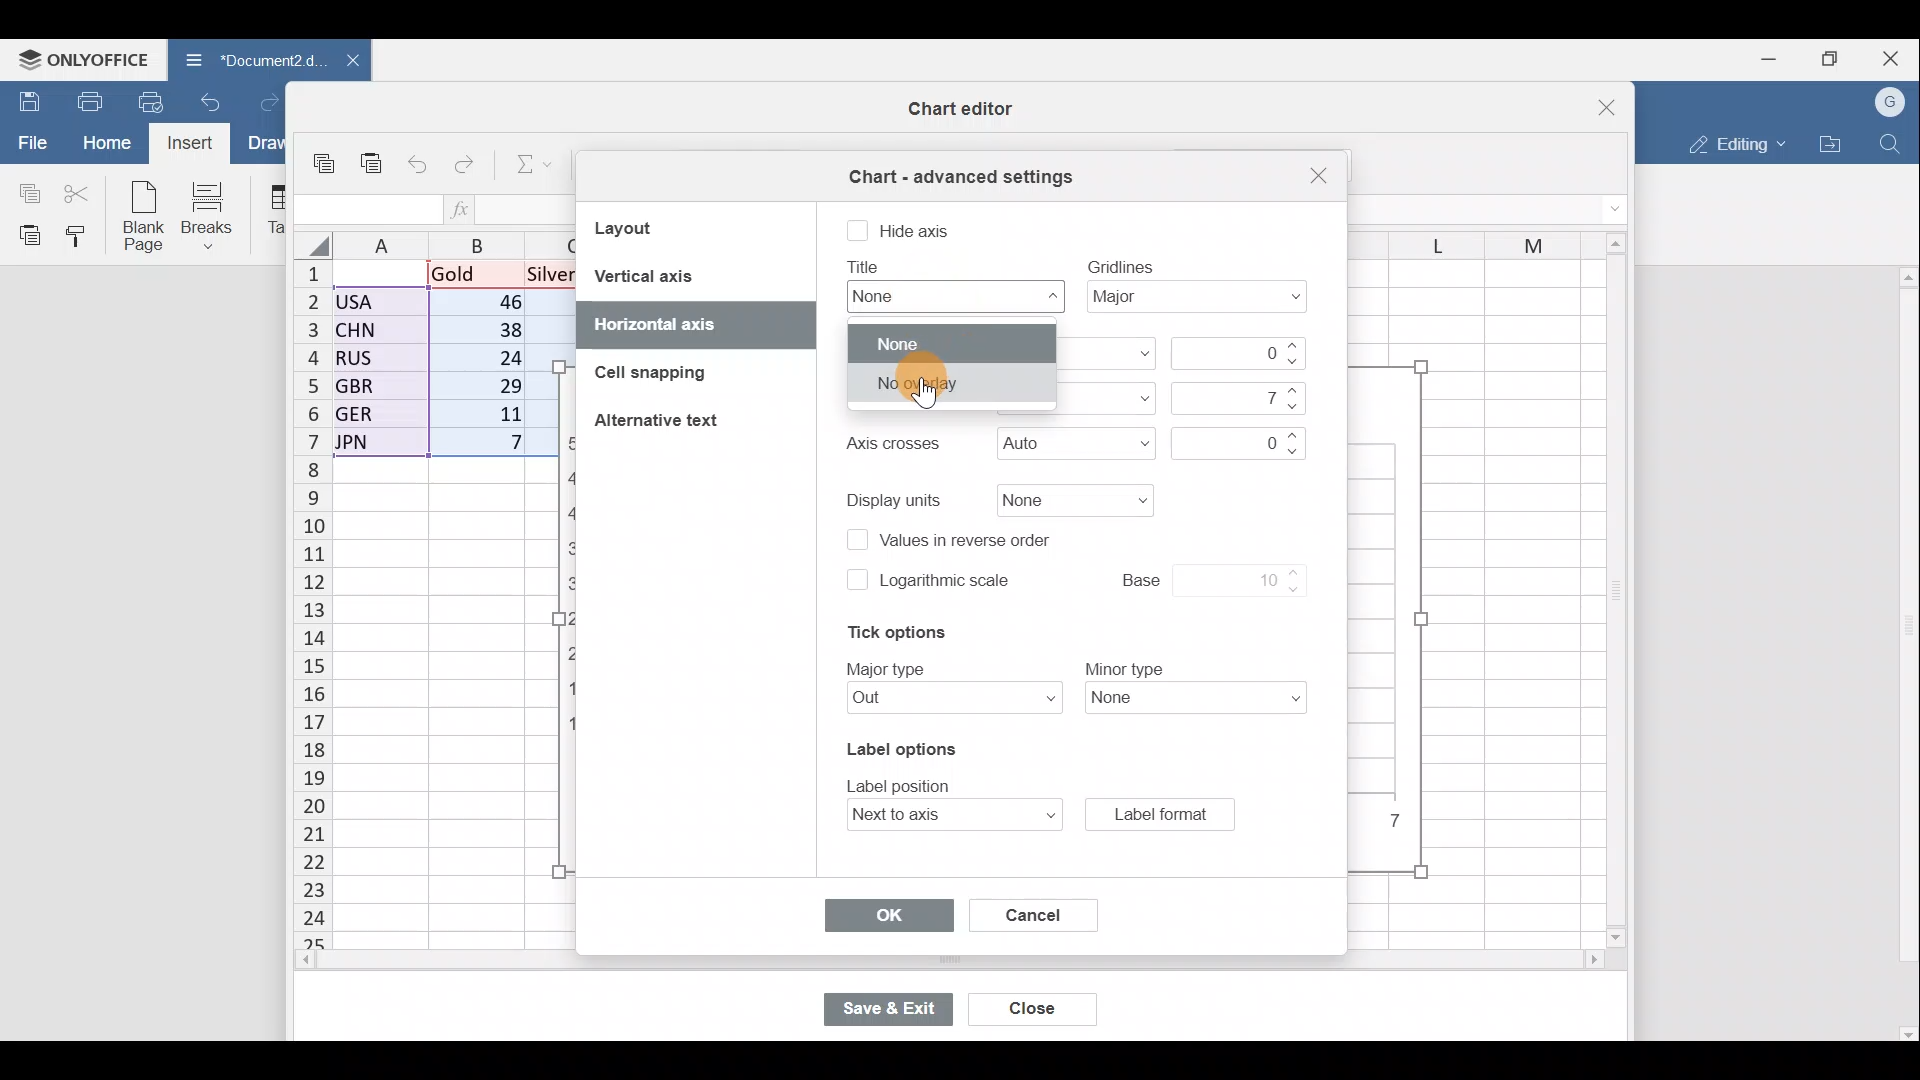 Image resolution: width=1920 pixels, height=1080 pixels. I want to click on Scroll bar, so click(1904, 653).